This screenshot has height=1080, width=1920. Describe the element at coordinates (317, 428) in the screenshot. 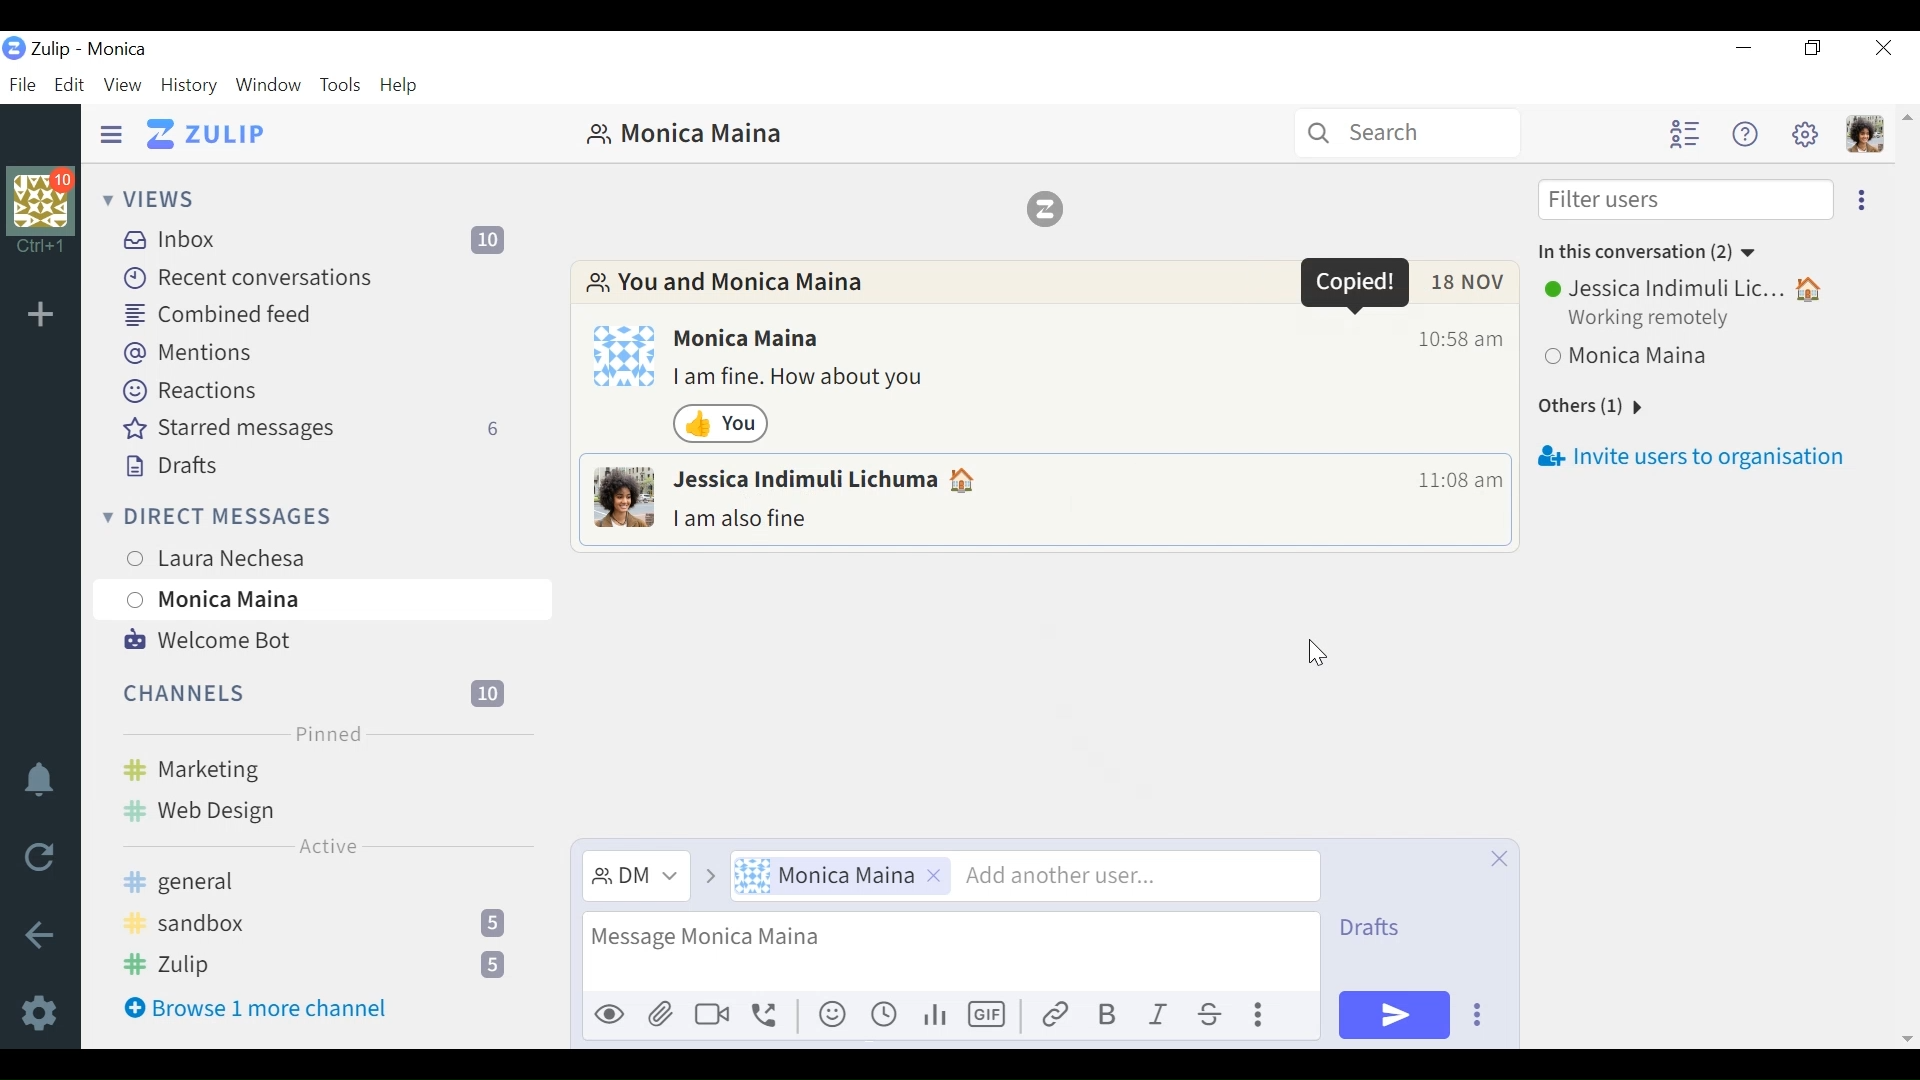

I see `Starred messages` at that location.